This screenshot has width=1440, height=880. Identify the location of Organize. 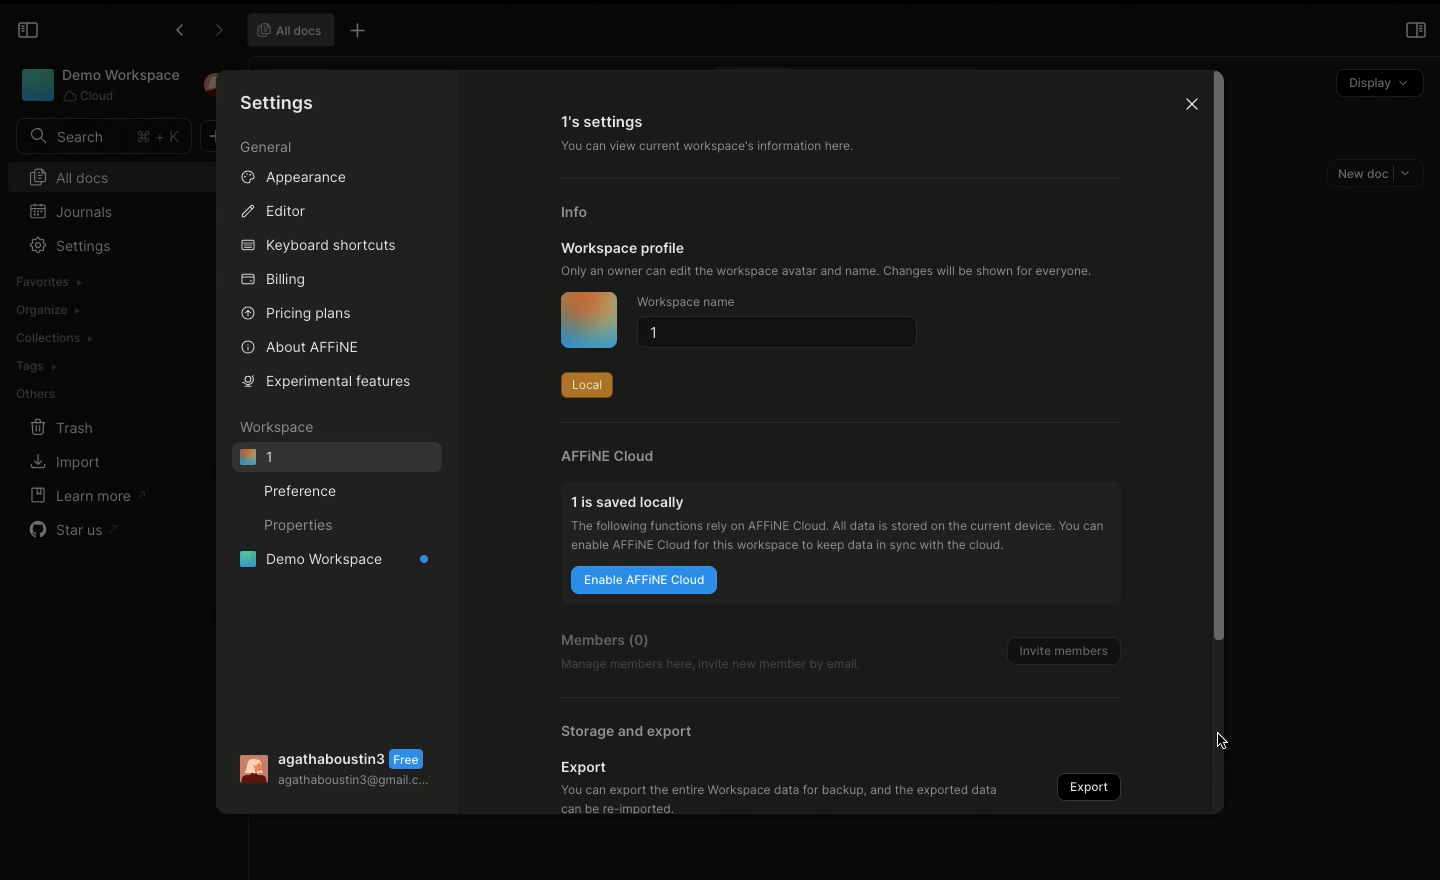
(50, 309).